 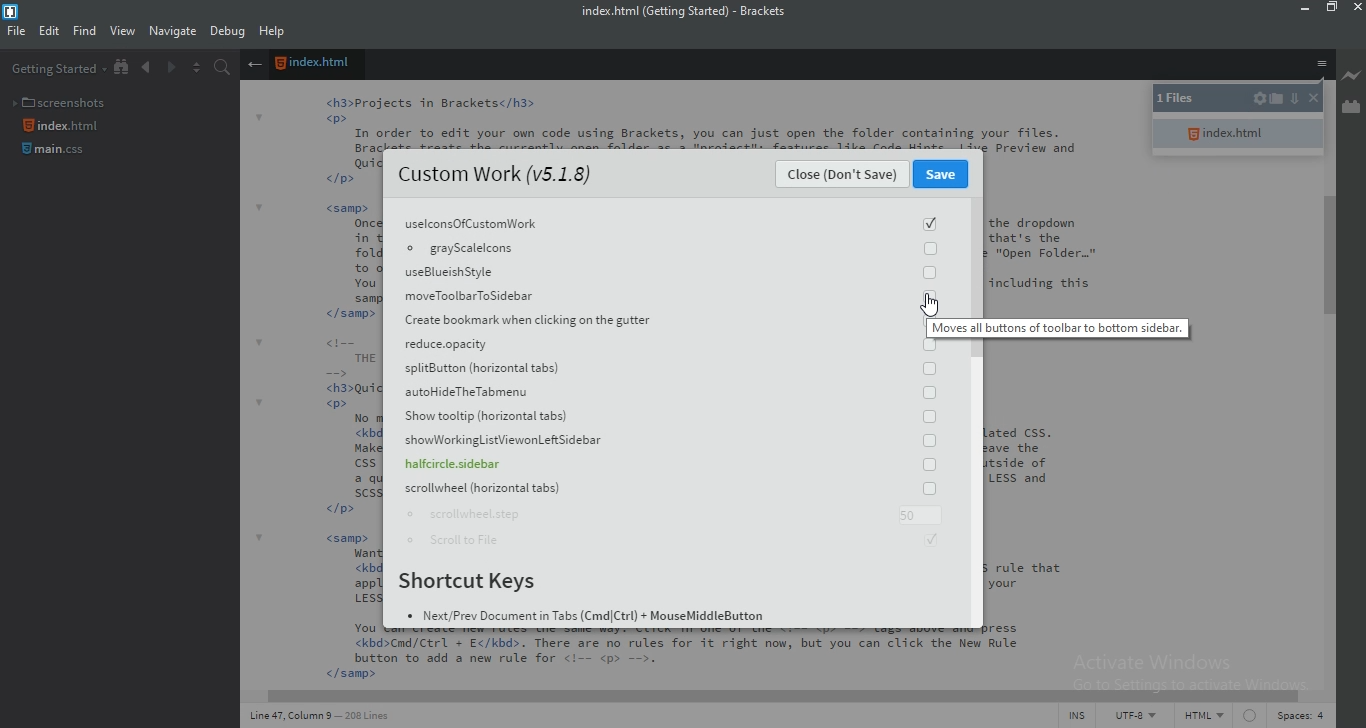 What do you see at coordinates (228, 33) in the screenshot?
I see `Debug` at bounding box center [228, 33].